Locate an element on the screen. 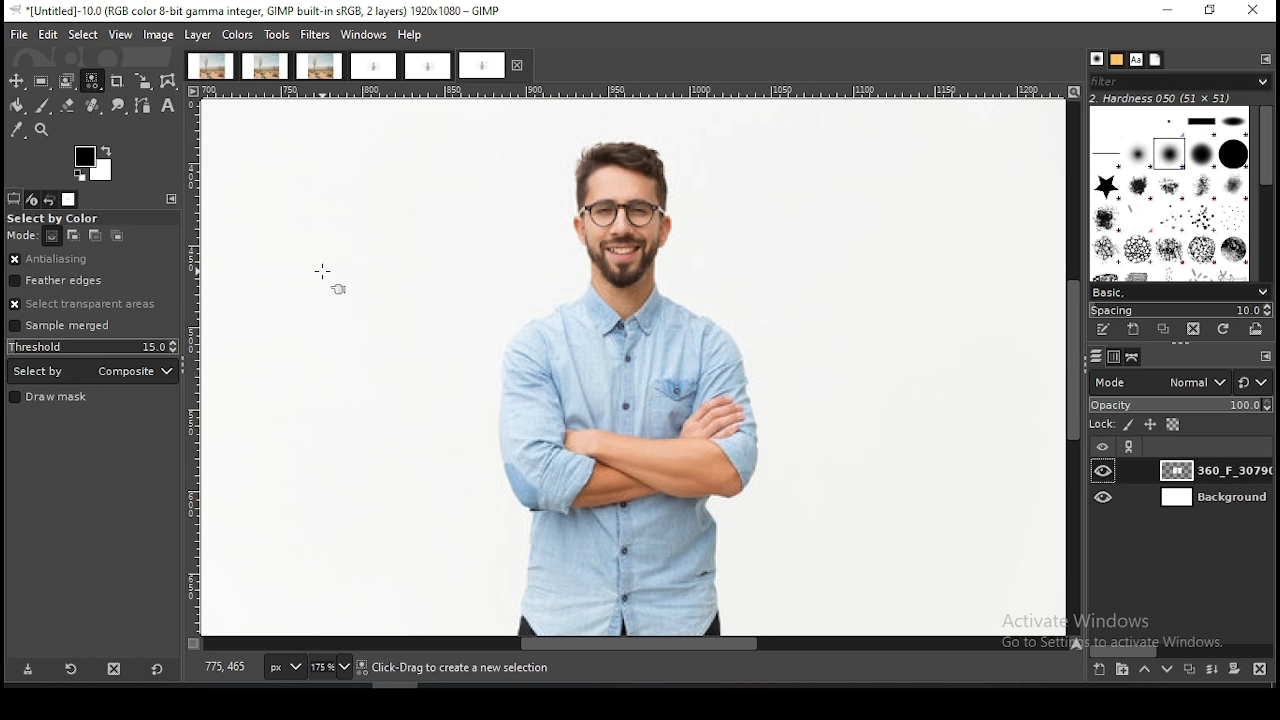  project tab is located at coordinates (373, 67).